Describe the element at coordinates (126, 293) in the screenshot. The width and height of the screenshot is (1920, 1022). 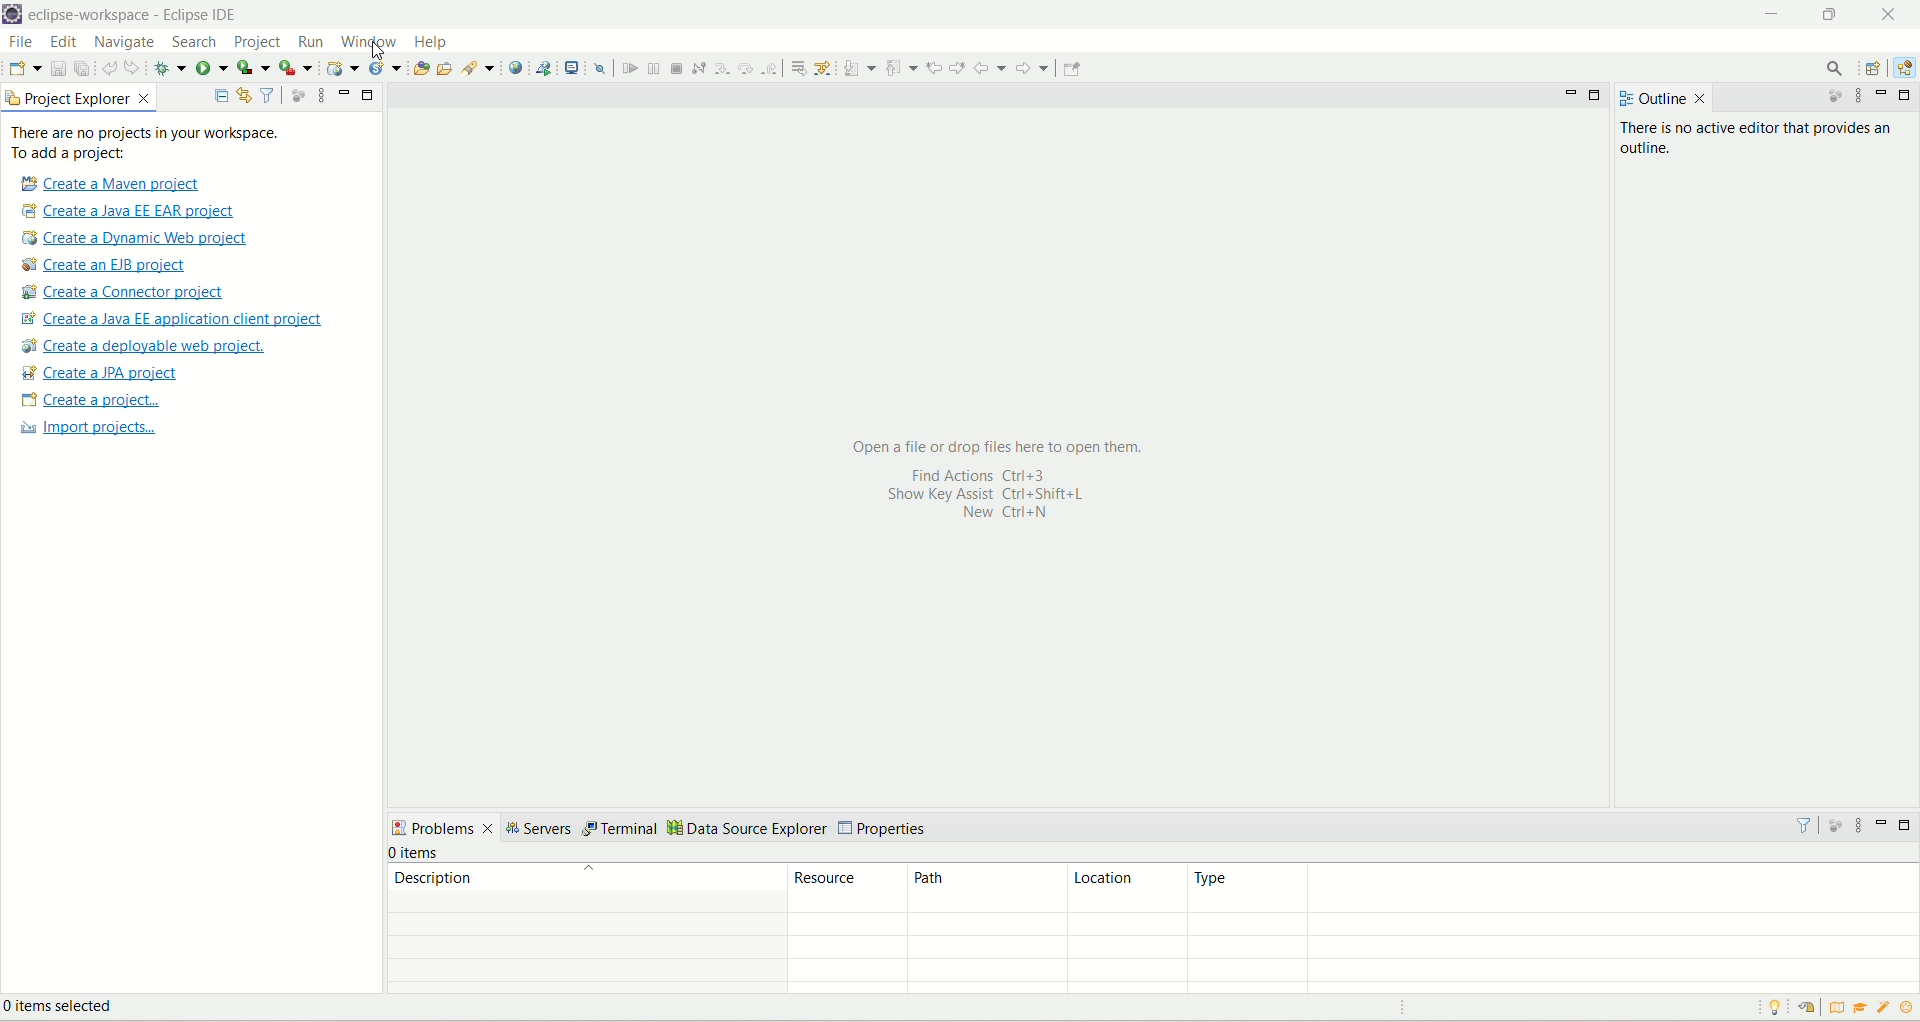
I see `create a connector project` at that location.